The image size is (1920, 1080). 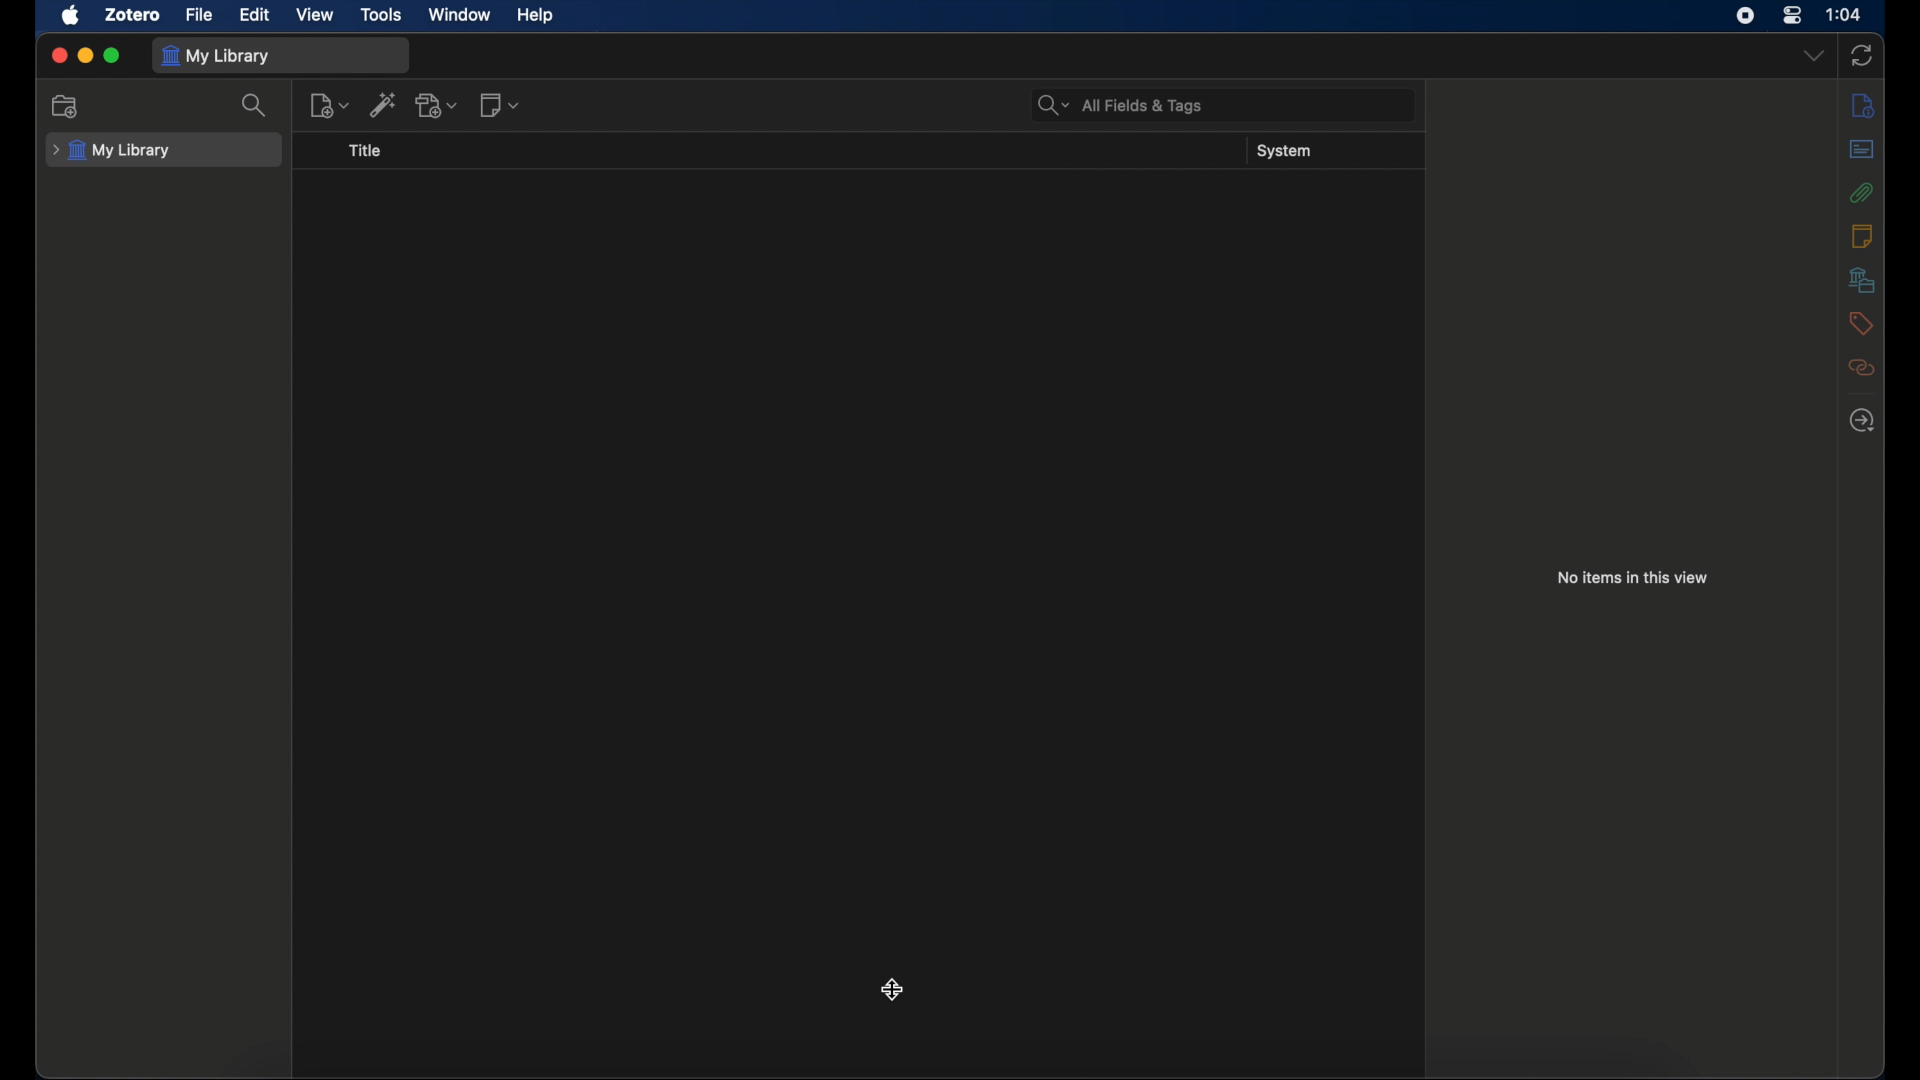 I want to click on dropdown, so click(x=1813, y=56).